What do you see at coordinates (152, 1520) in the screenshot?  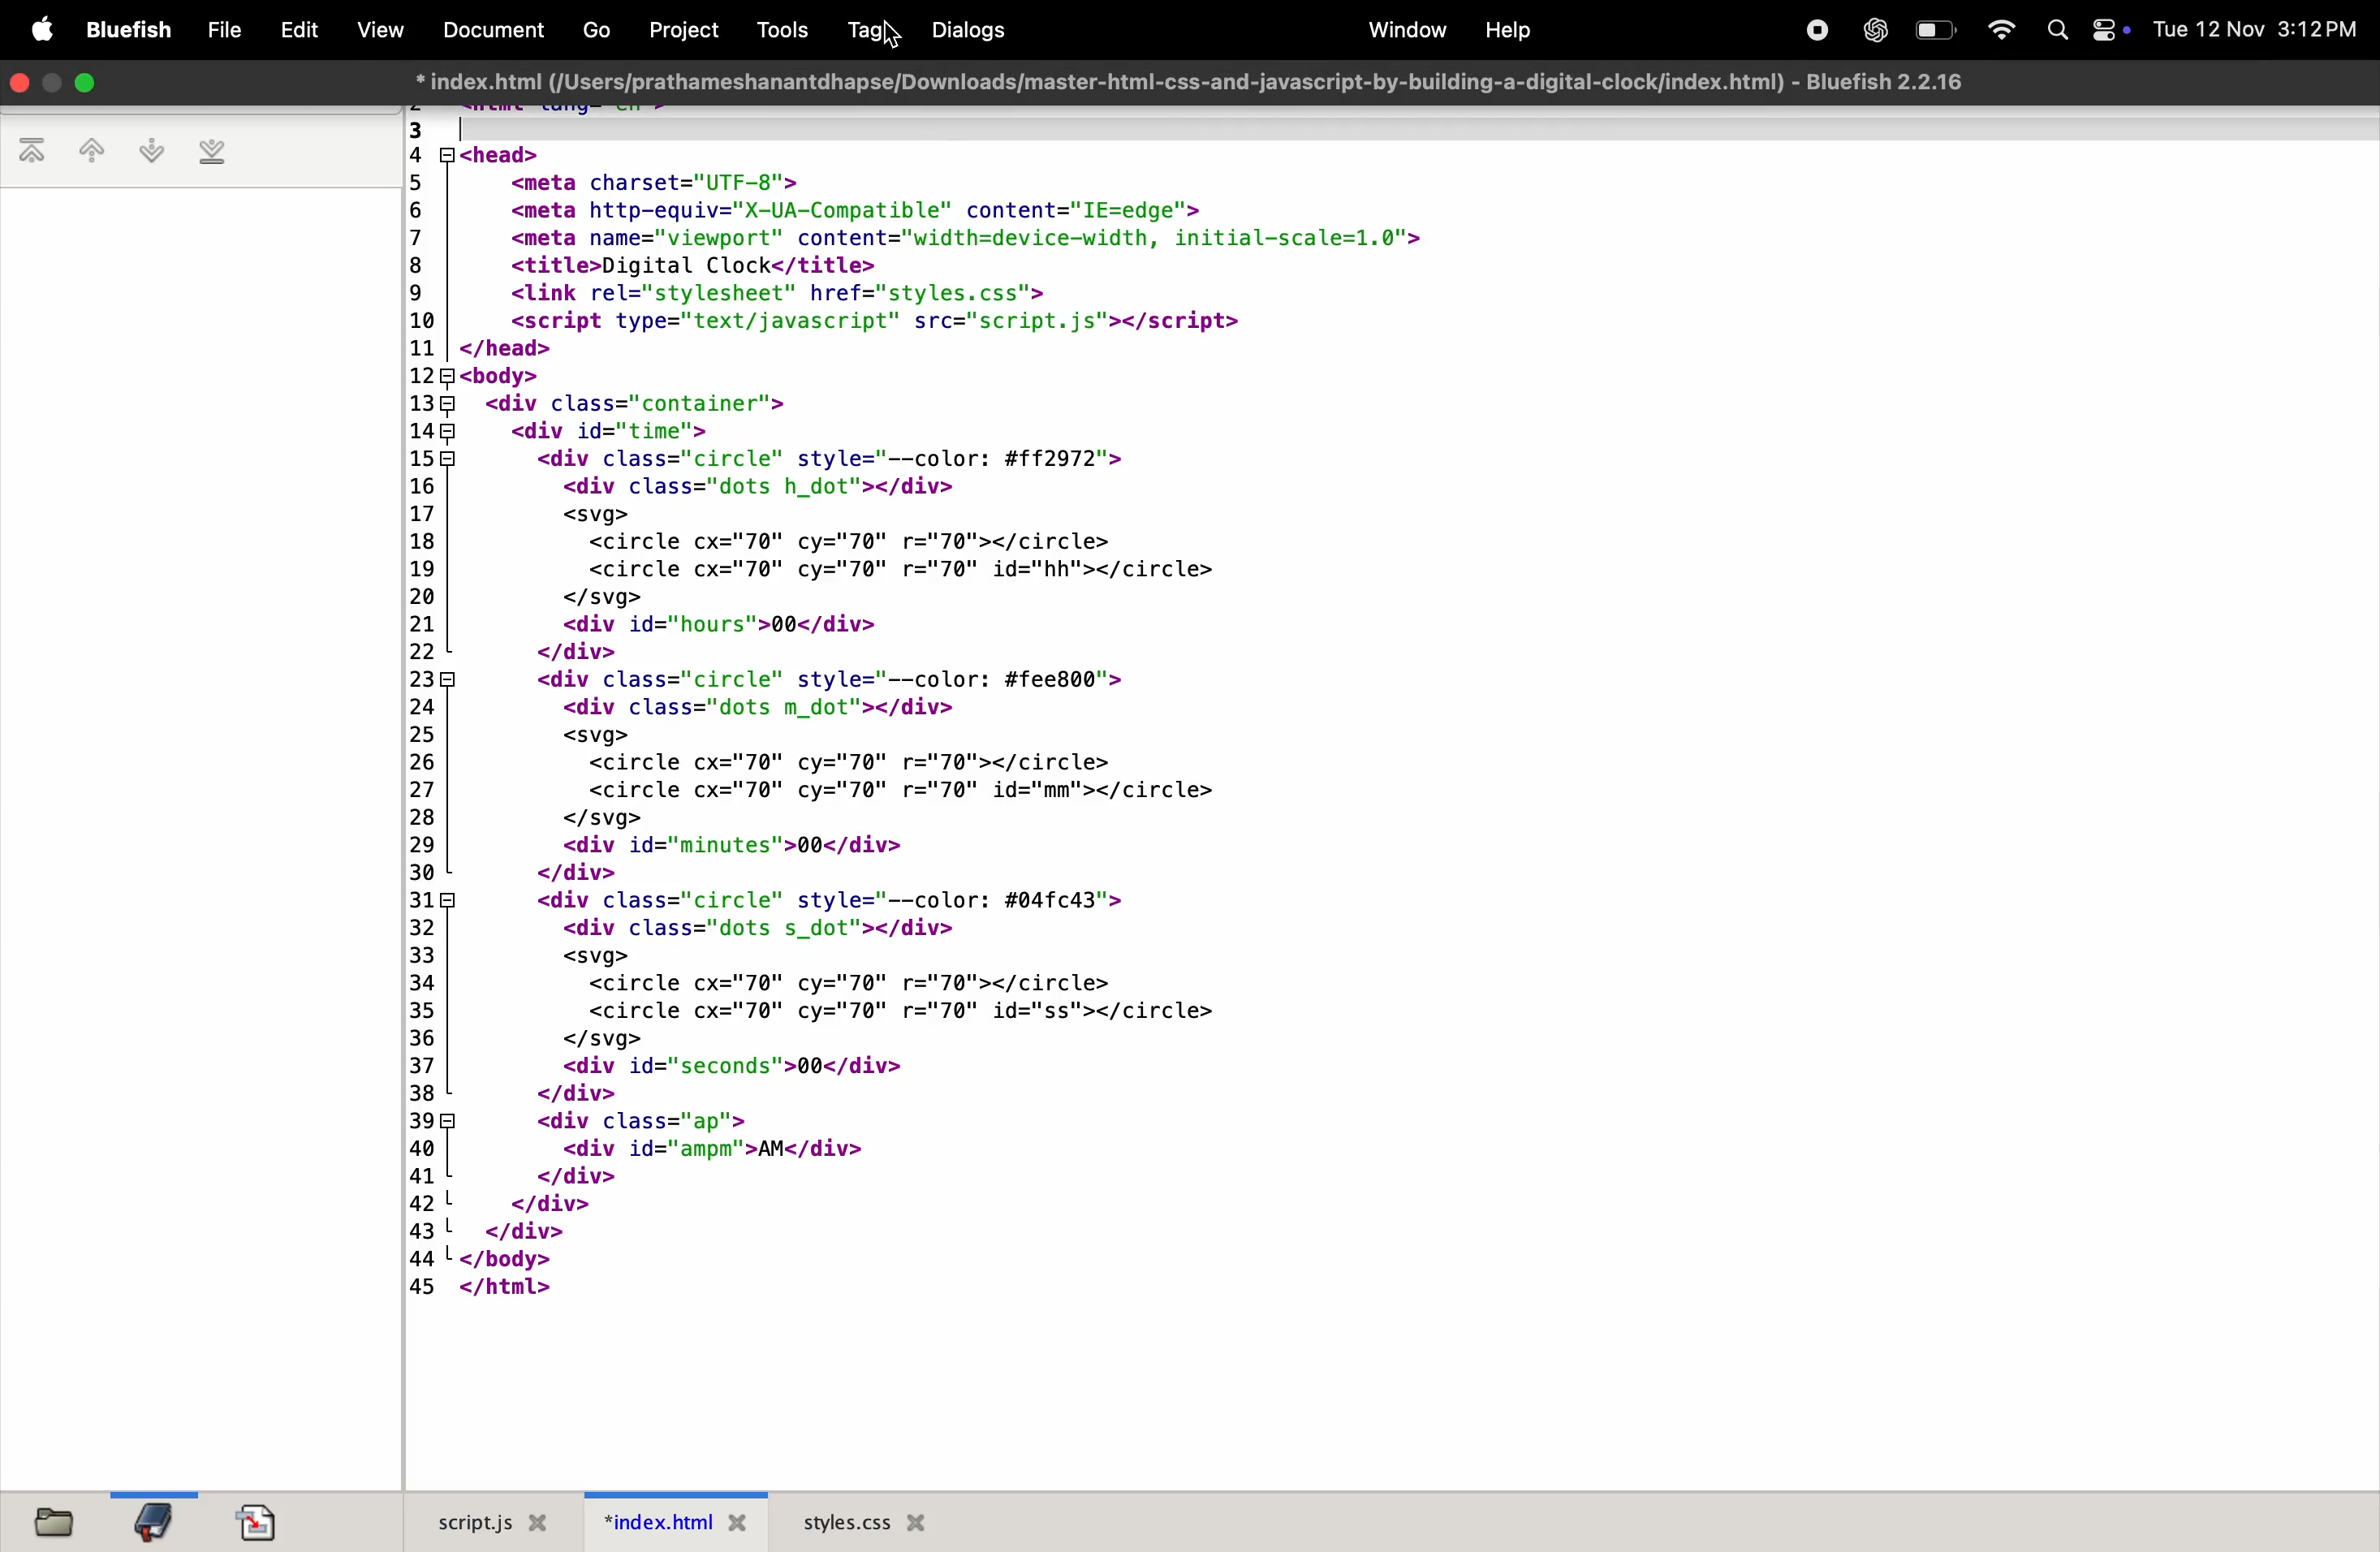 I see `bookmark` at bounding box center [152, 1520].